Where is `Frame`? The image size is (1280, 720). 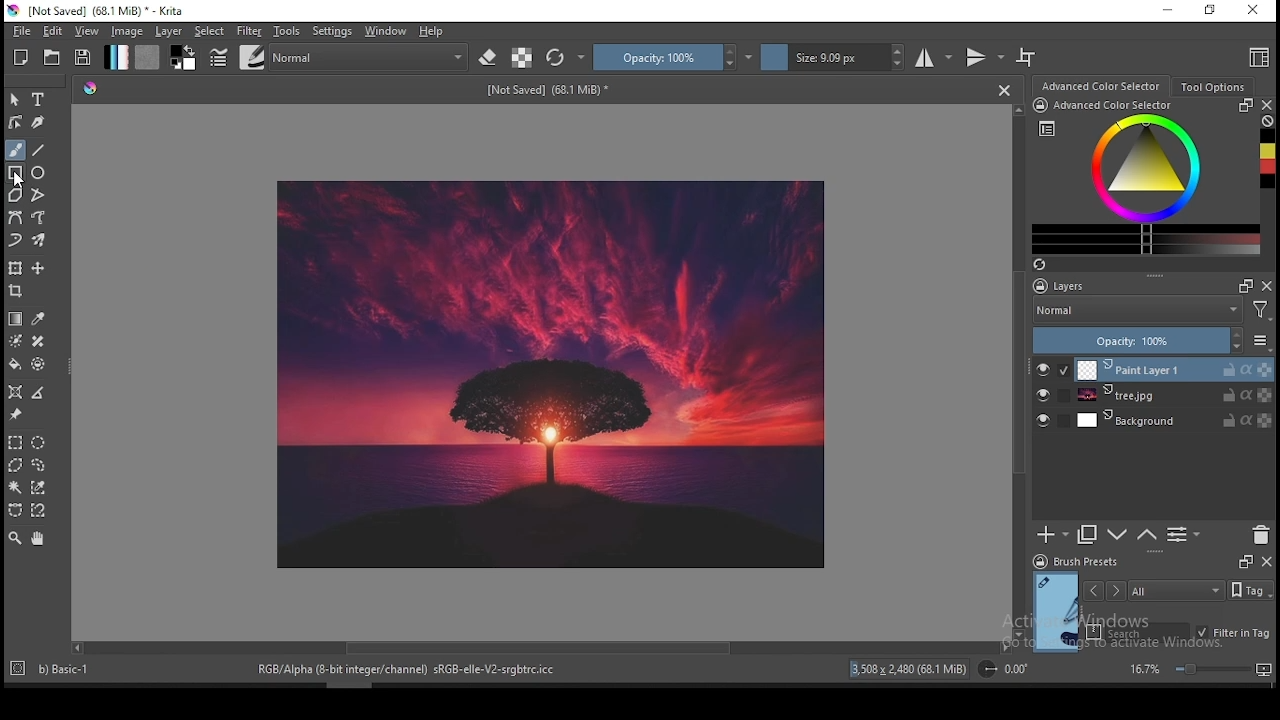 Frame is located at coordinates (1243, 562).